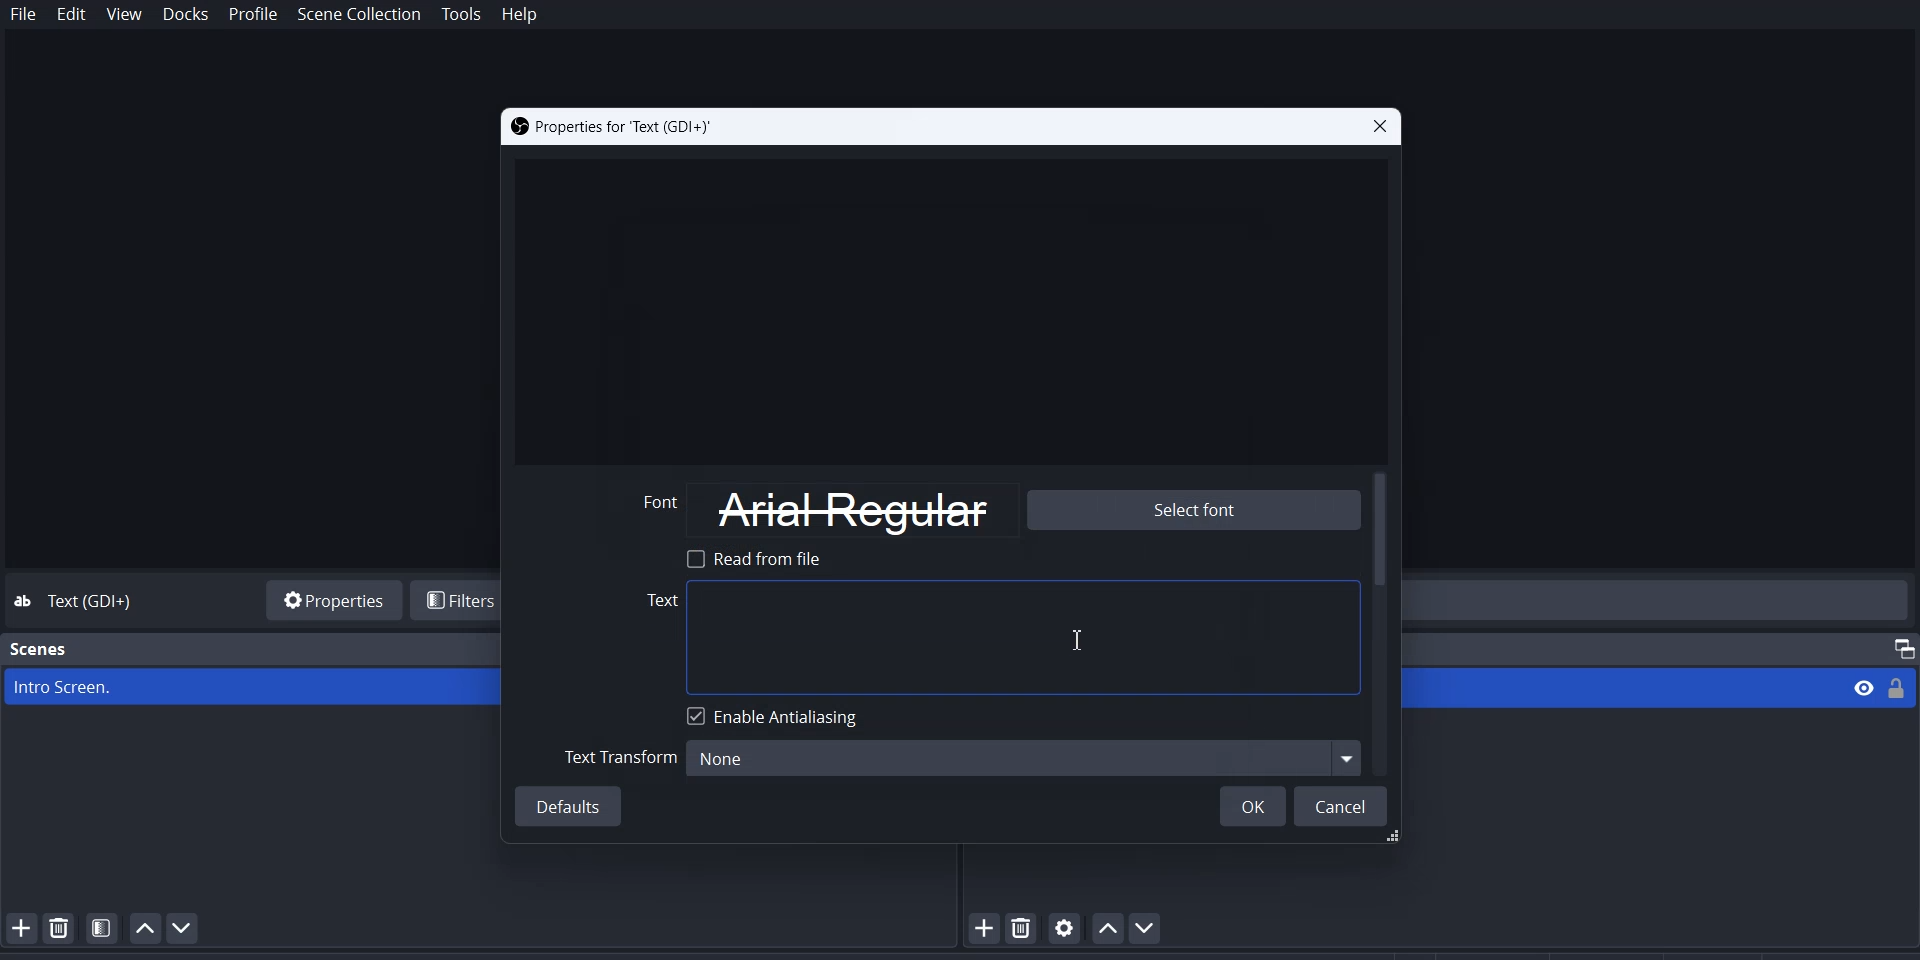  Describe the element at coordinates (815, 510) in the screenshot. I see `Font Preview` at that location.